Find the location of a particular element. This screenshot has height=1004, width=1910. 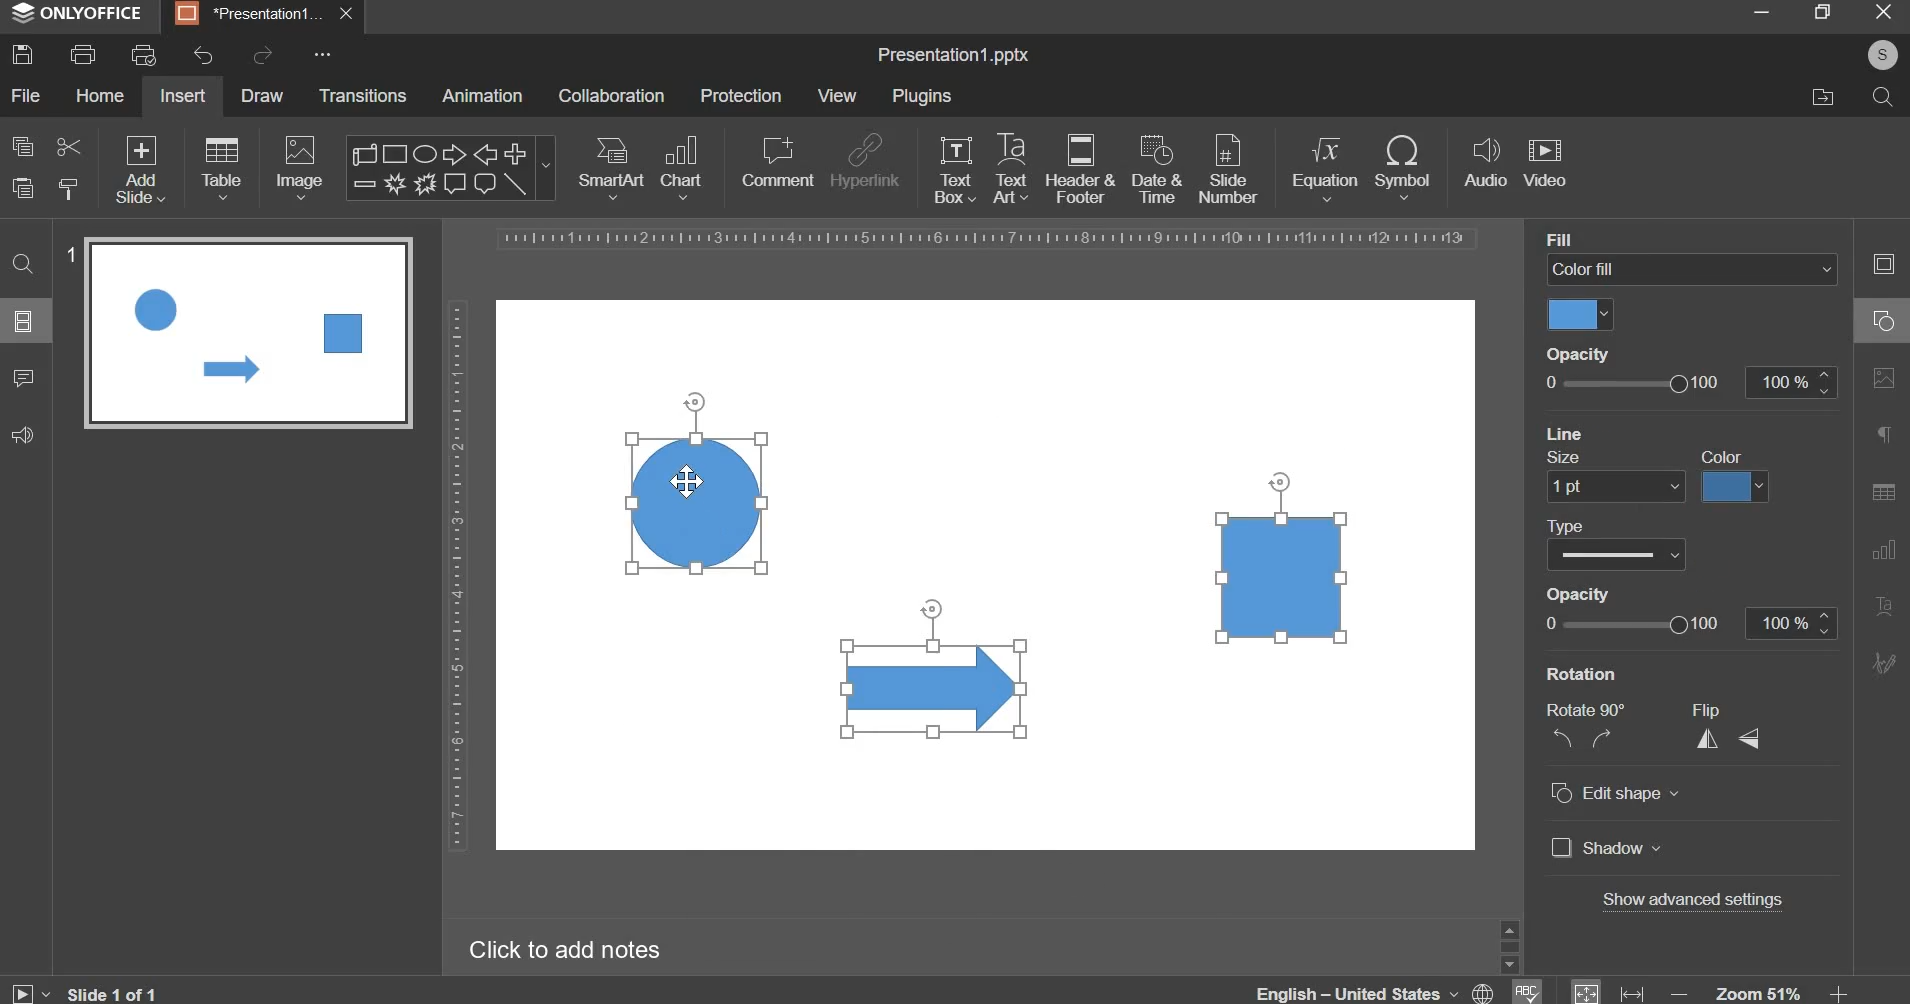

opacity is located at coordinates (1687, 382).